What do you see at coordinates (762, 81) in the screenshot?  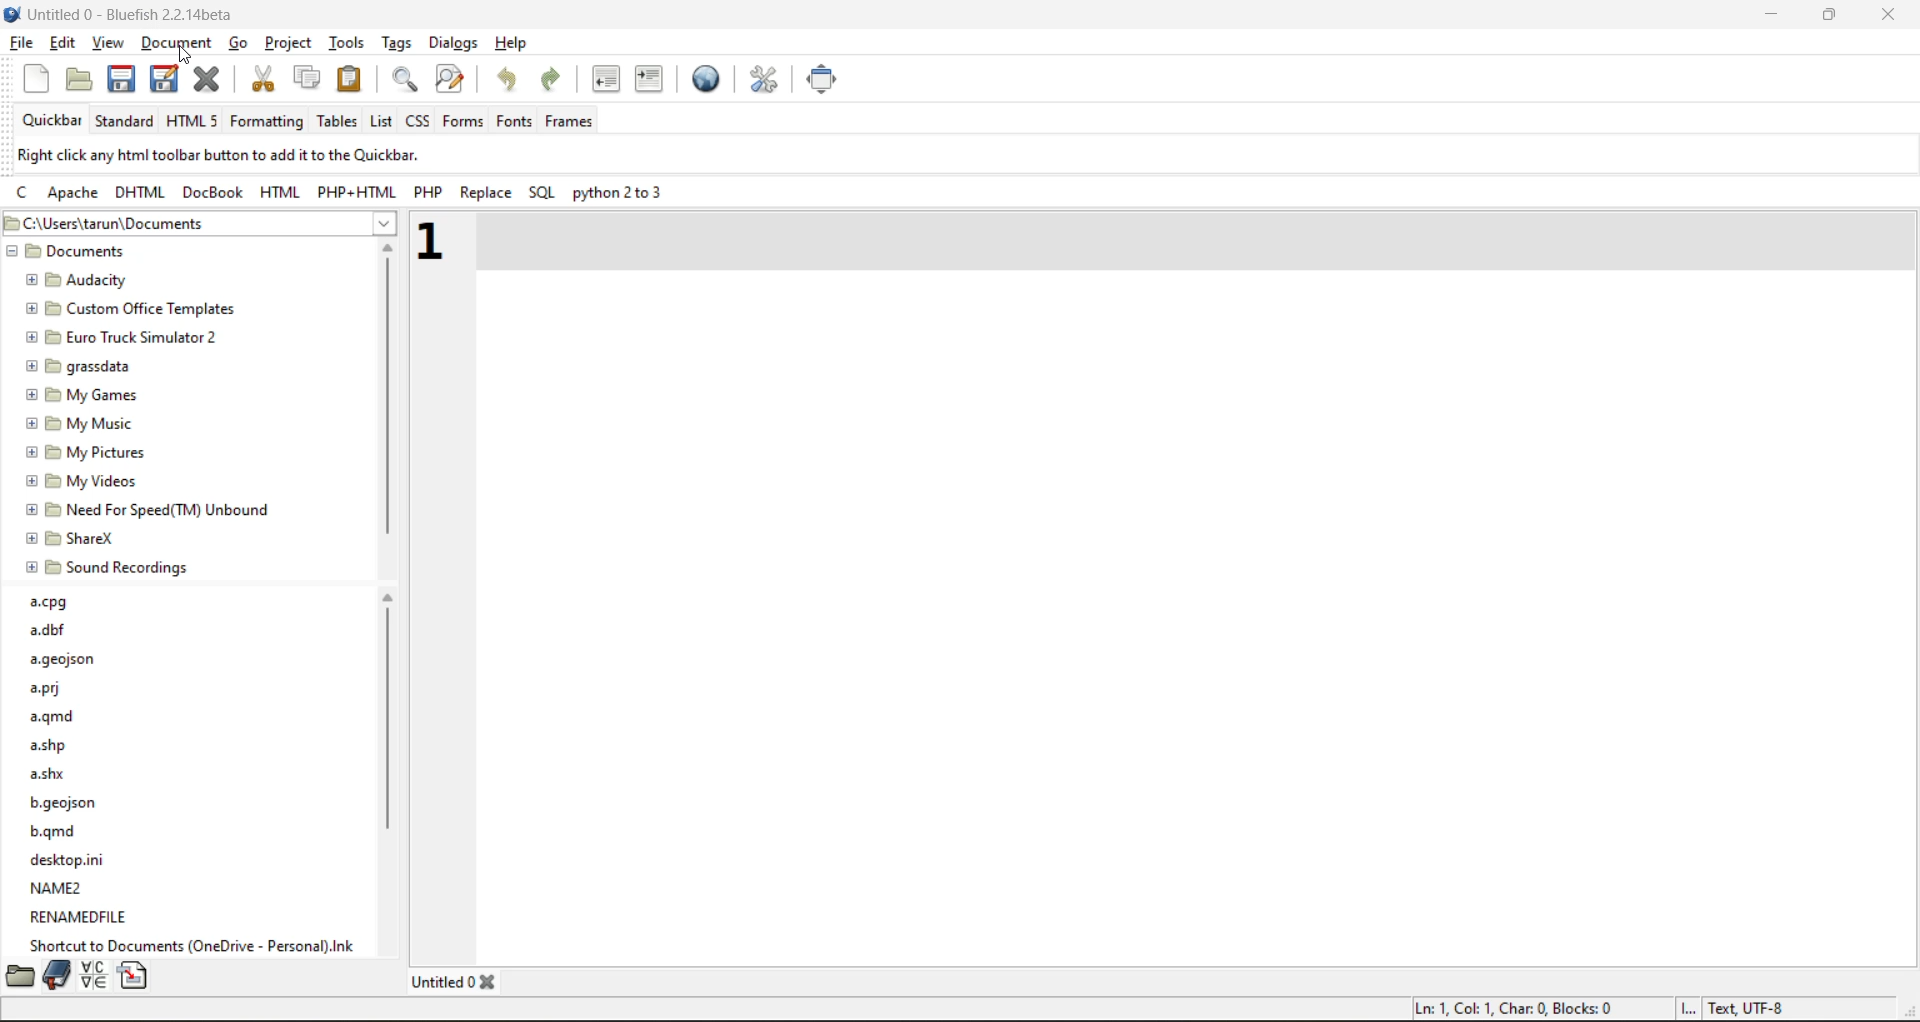 I see `edit preferences` at bounding box center [762, 81].